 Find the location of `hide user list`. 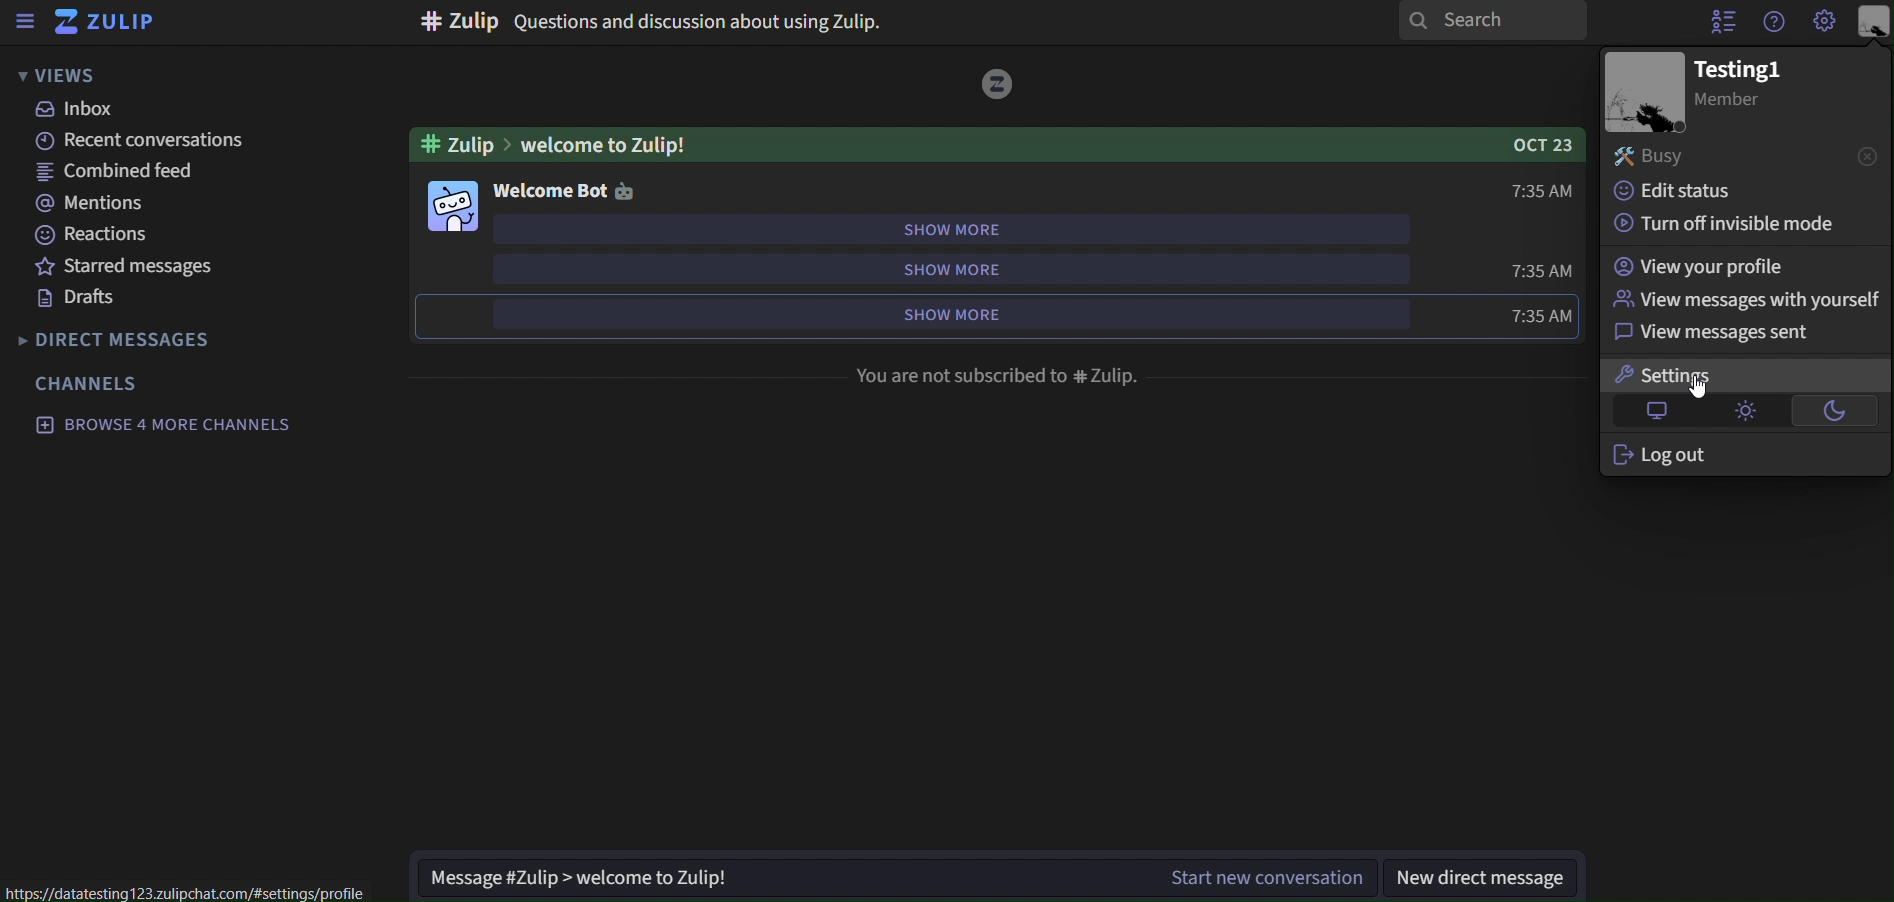

hide user list is located at coordinates (1724, 23).